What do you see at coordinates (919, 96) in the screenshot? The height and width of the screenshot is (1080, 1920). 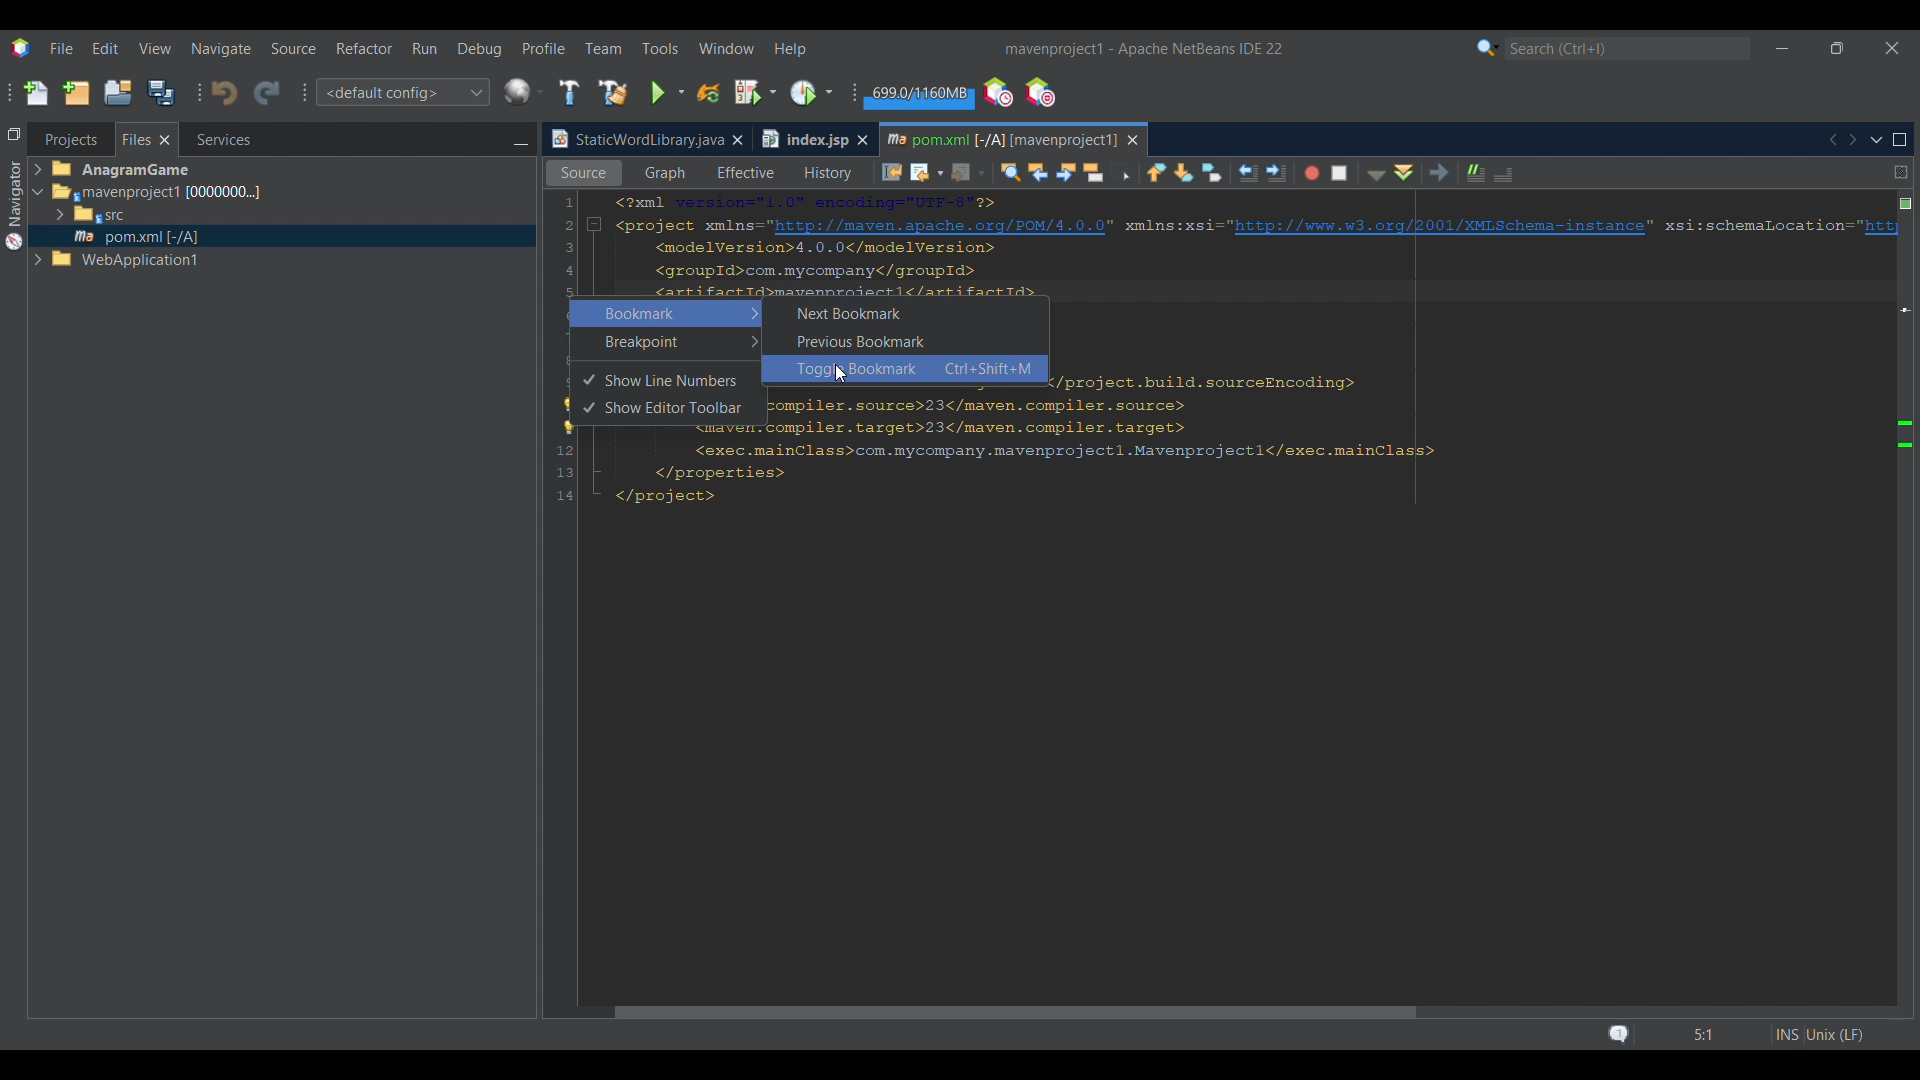 I see `Garbage collection amount changed` at bounding box center [919, 96].